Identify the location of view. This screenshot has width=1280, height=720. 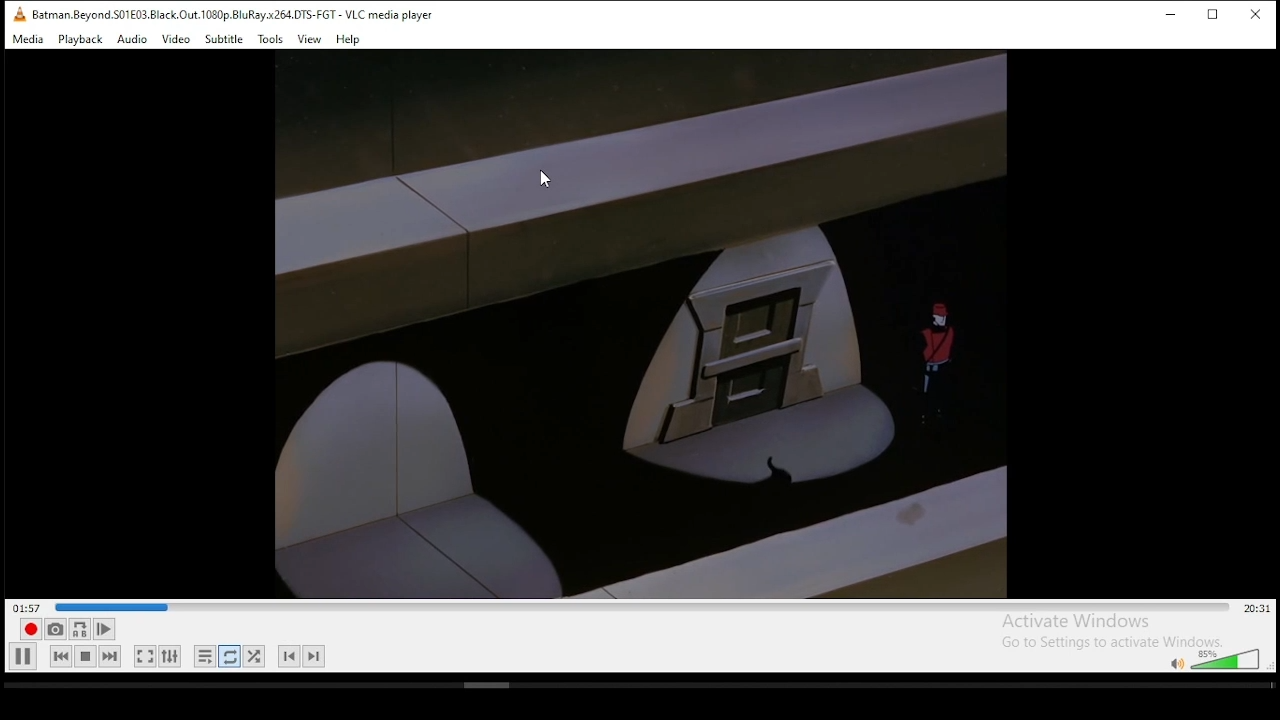
(308, 39).